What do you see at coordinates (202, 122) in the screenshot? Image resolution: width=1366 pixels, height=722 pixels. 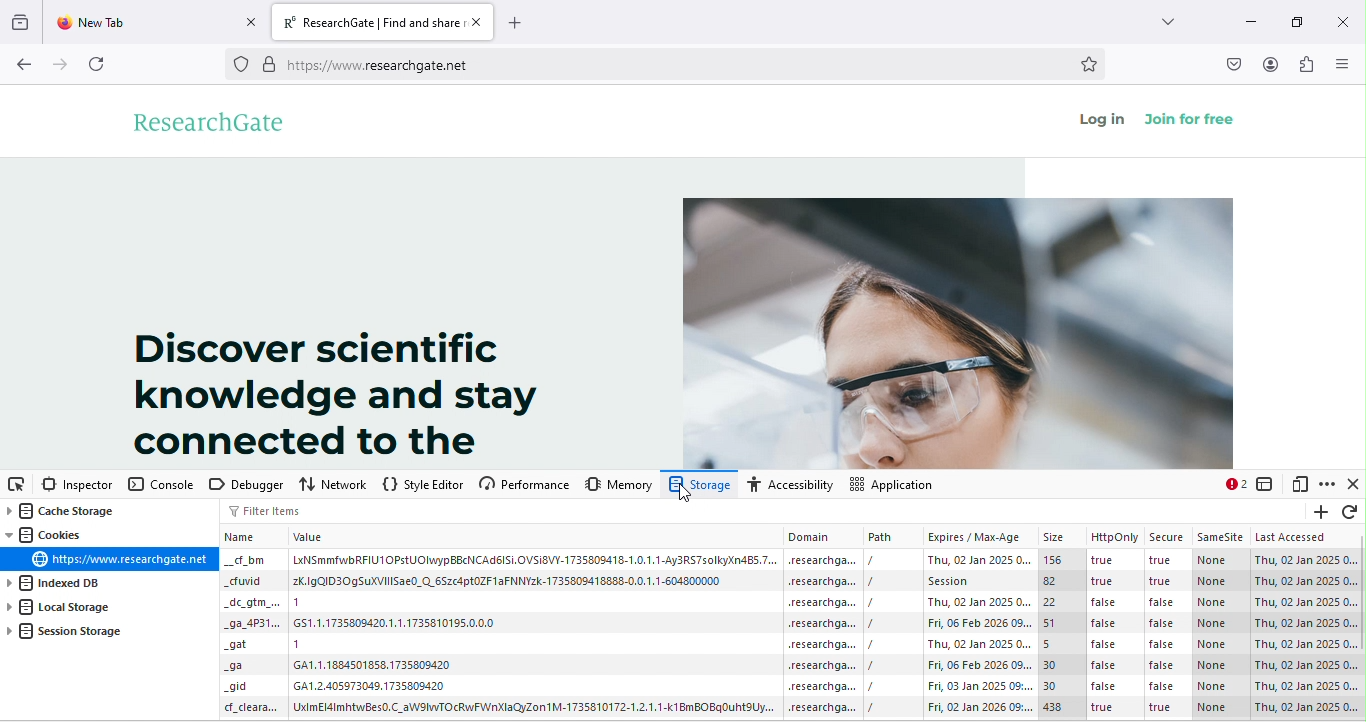 I see `research gate` at bounding box center [202, 122].